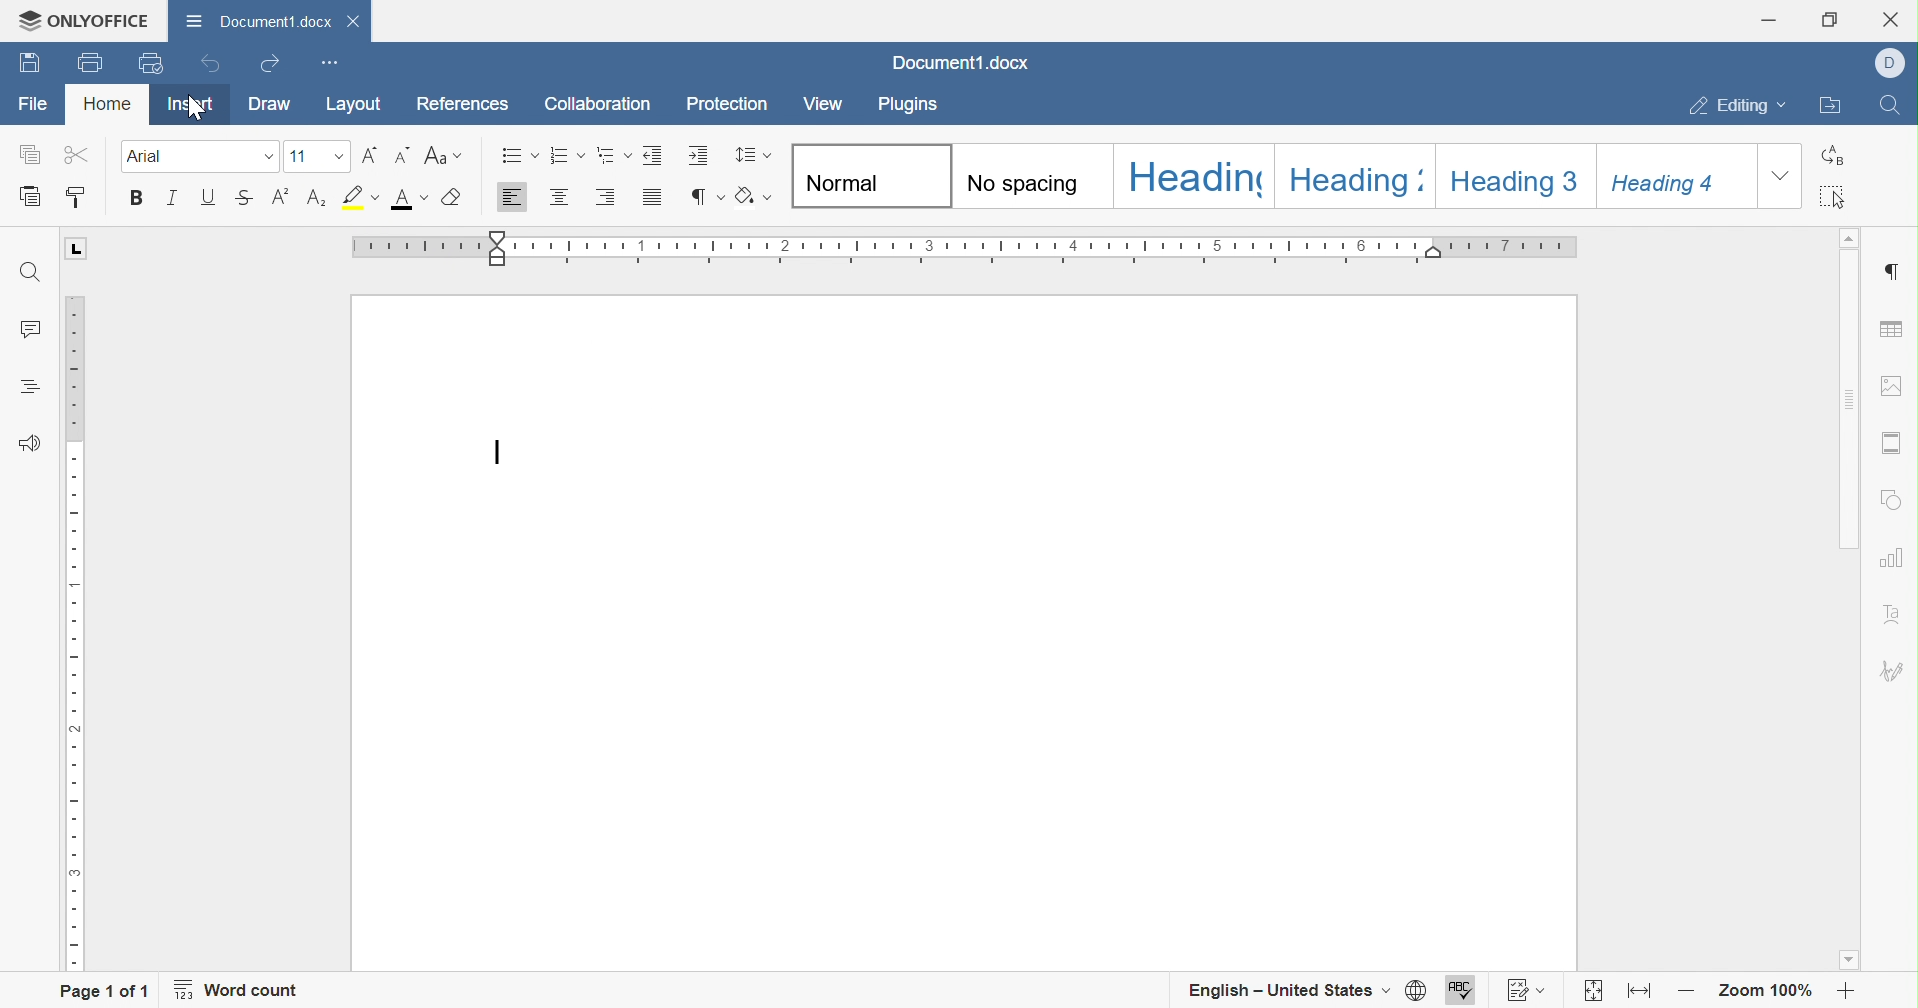 The width and height of the screenshot is (1918, 1008). Describe the element at coordinates (614, 156) in the screenshot. I see `Multilevel list` at that location.